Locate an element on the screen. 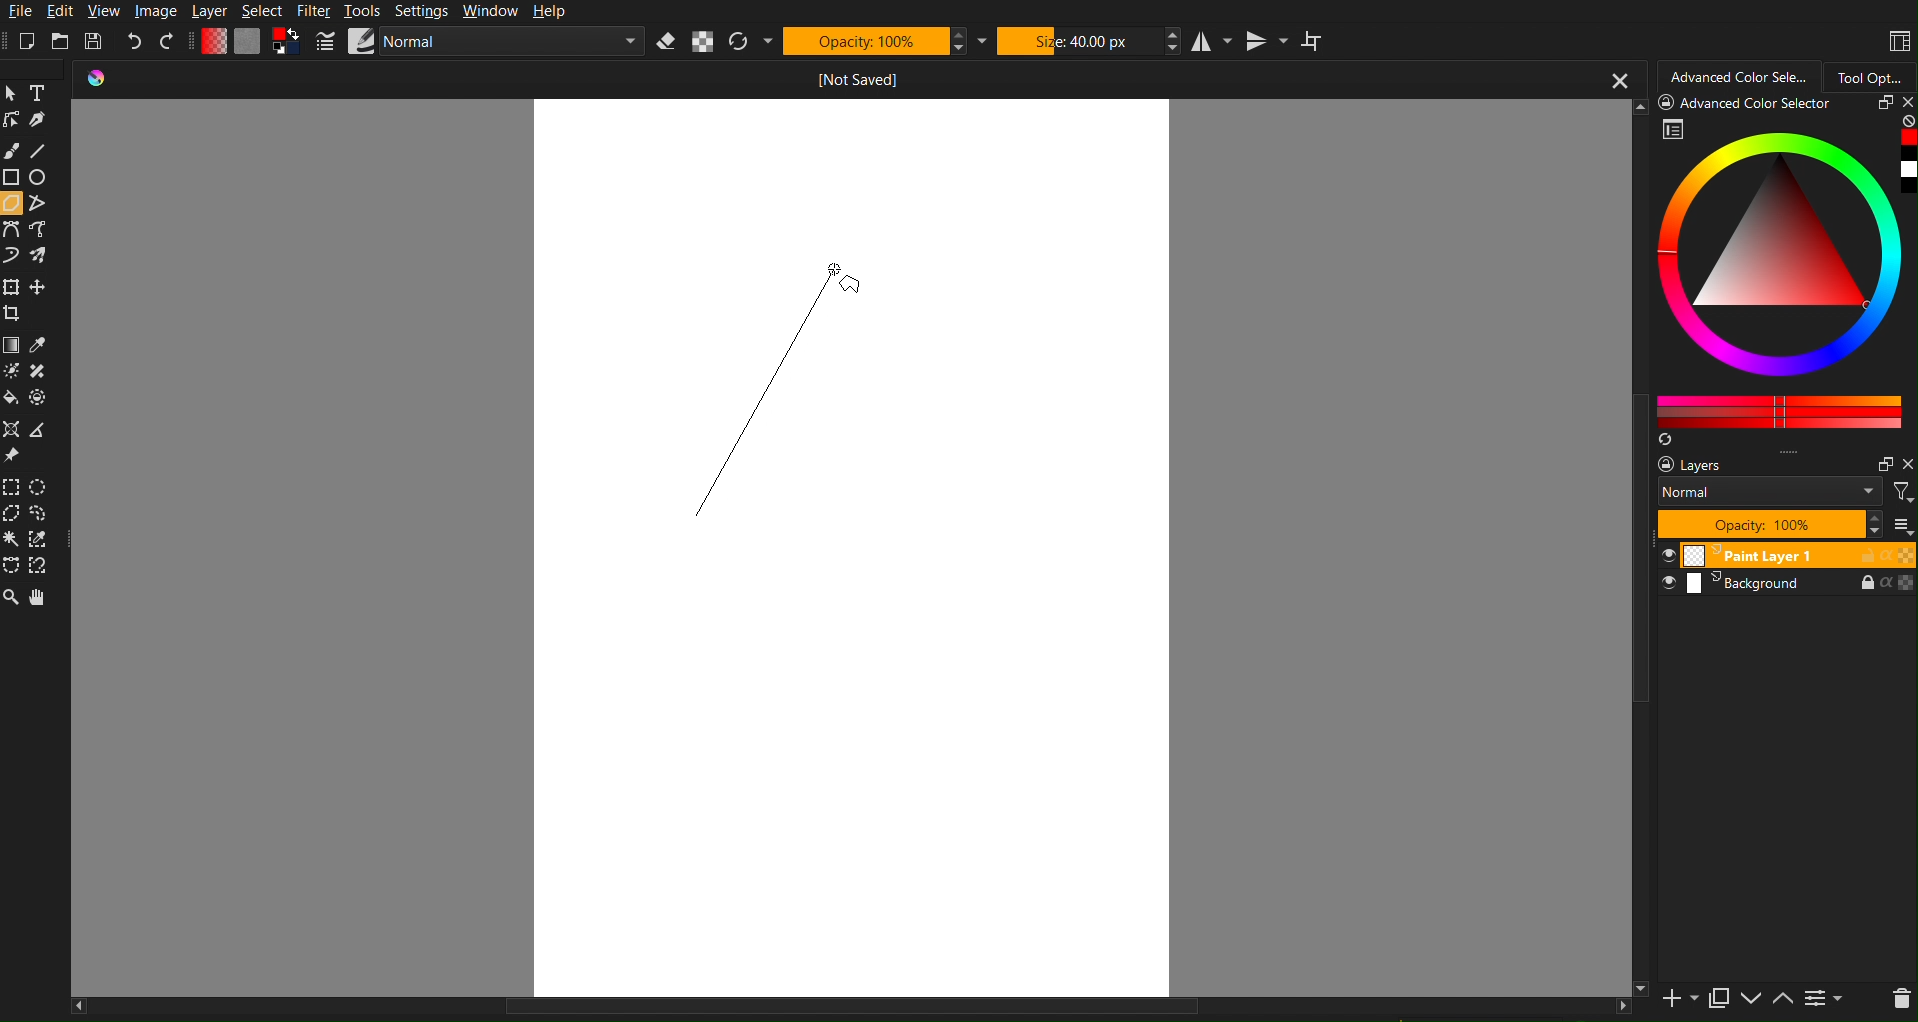 This screenshot has height=1022, width=1918. assistant tool is located at coordinates (12, 429).